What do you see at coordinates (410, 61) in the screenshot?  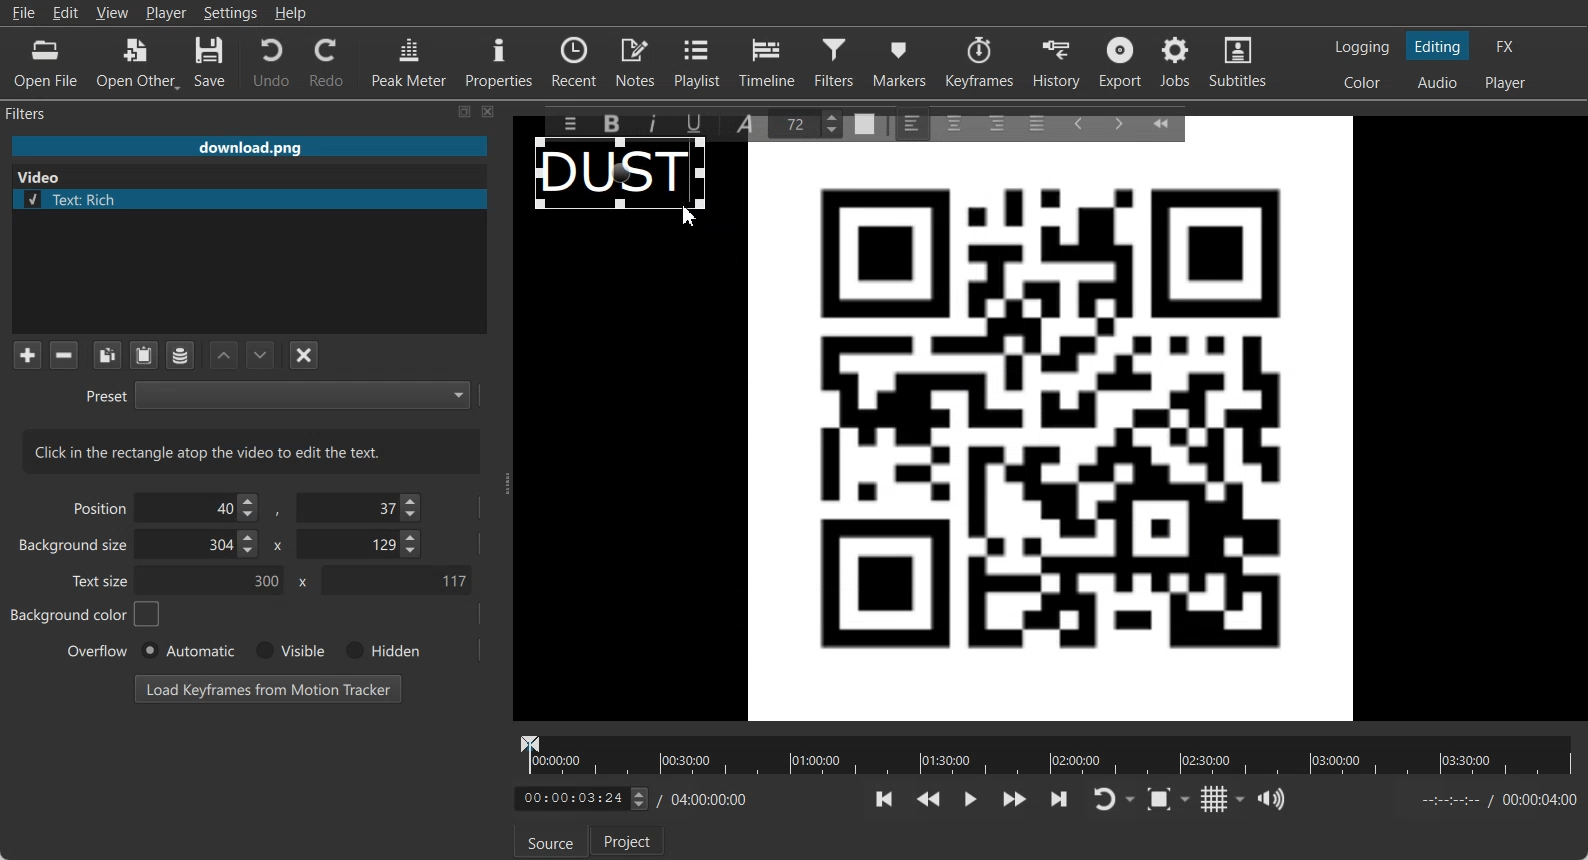 I see `Peak Meter` at bounding box center [410, 61].